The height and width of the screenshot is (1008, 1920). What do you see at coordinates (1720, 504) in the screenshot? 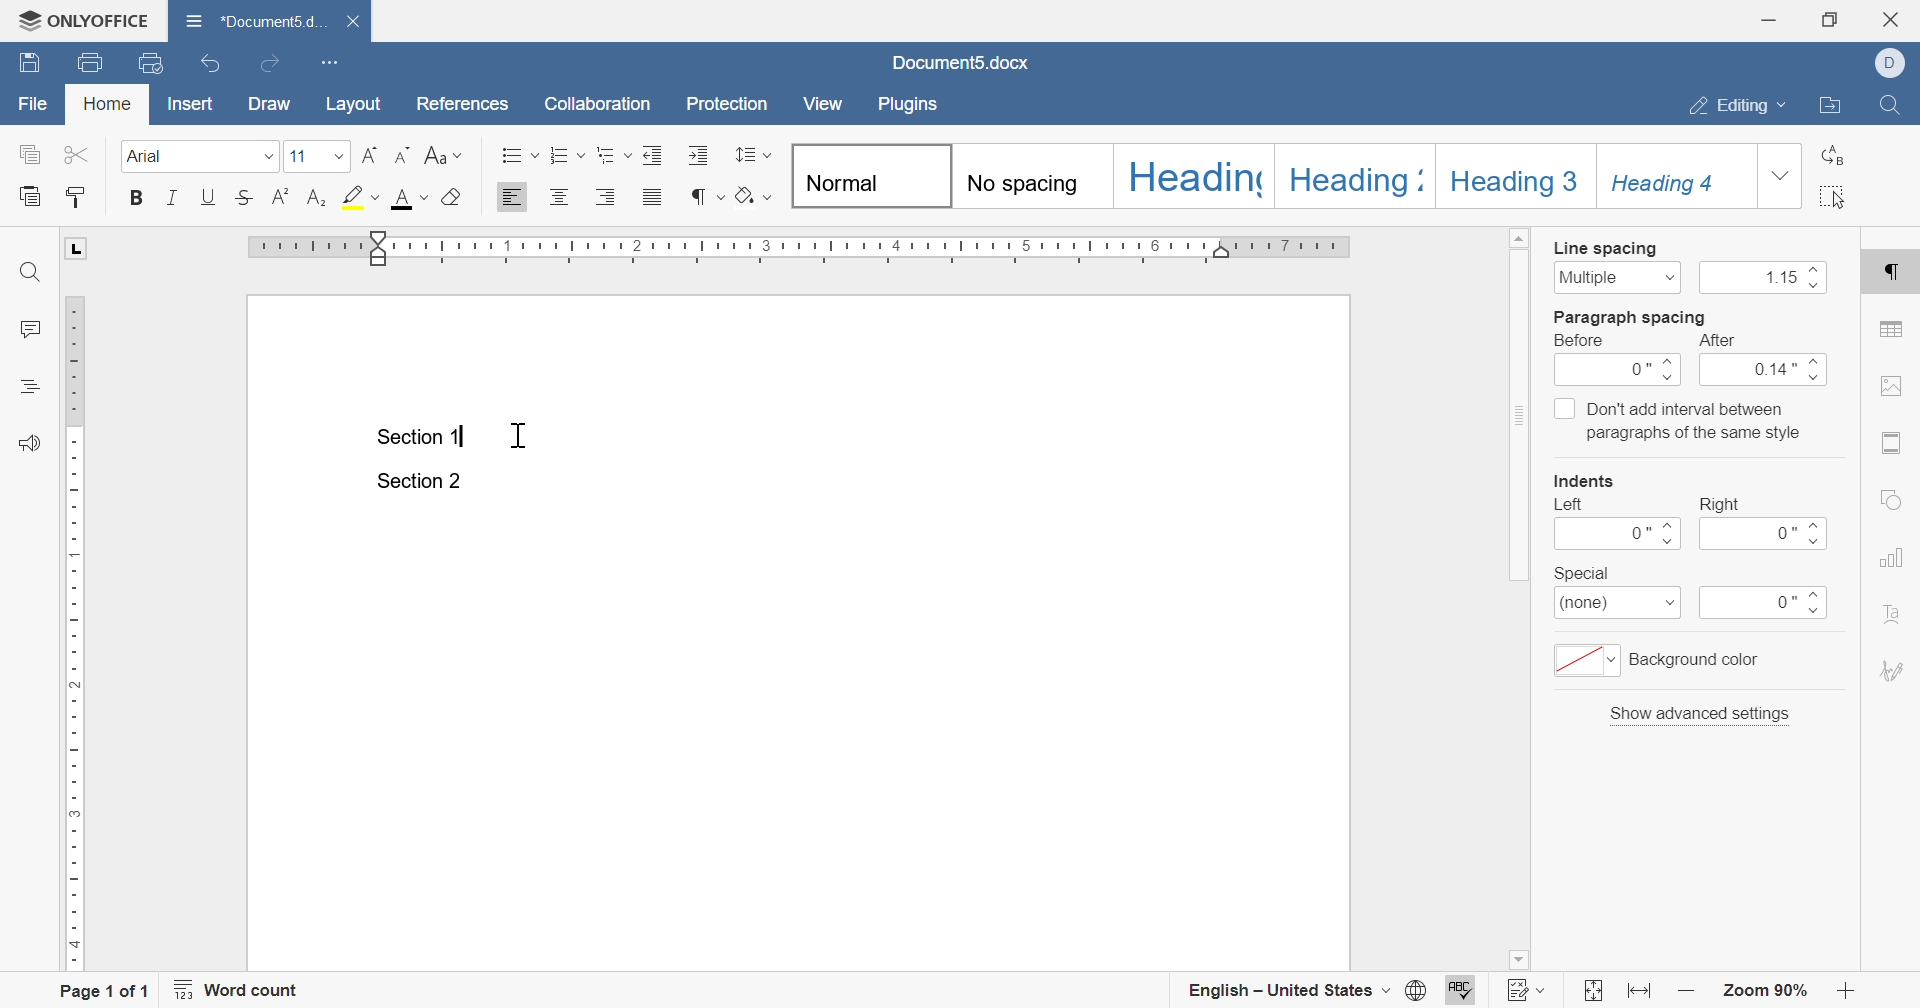
I see `right` at bounding box center [1720, 504].